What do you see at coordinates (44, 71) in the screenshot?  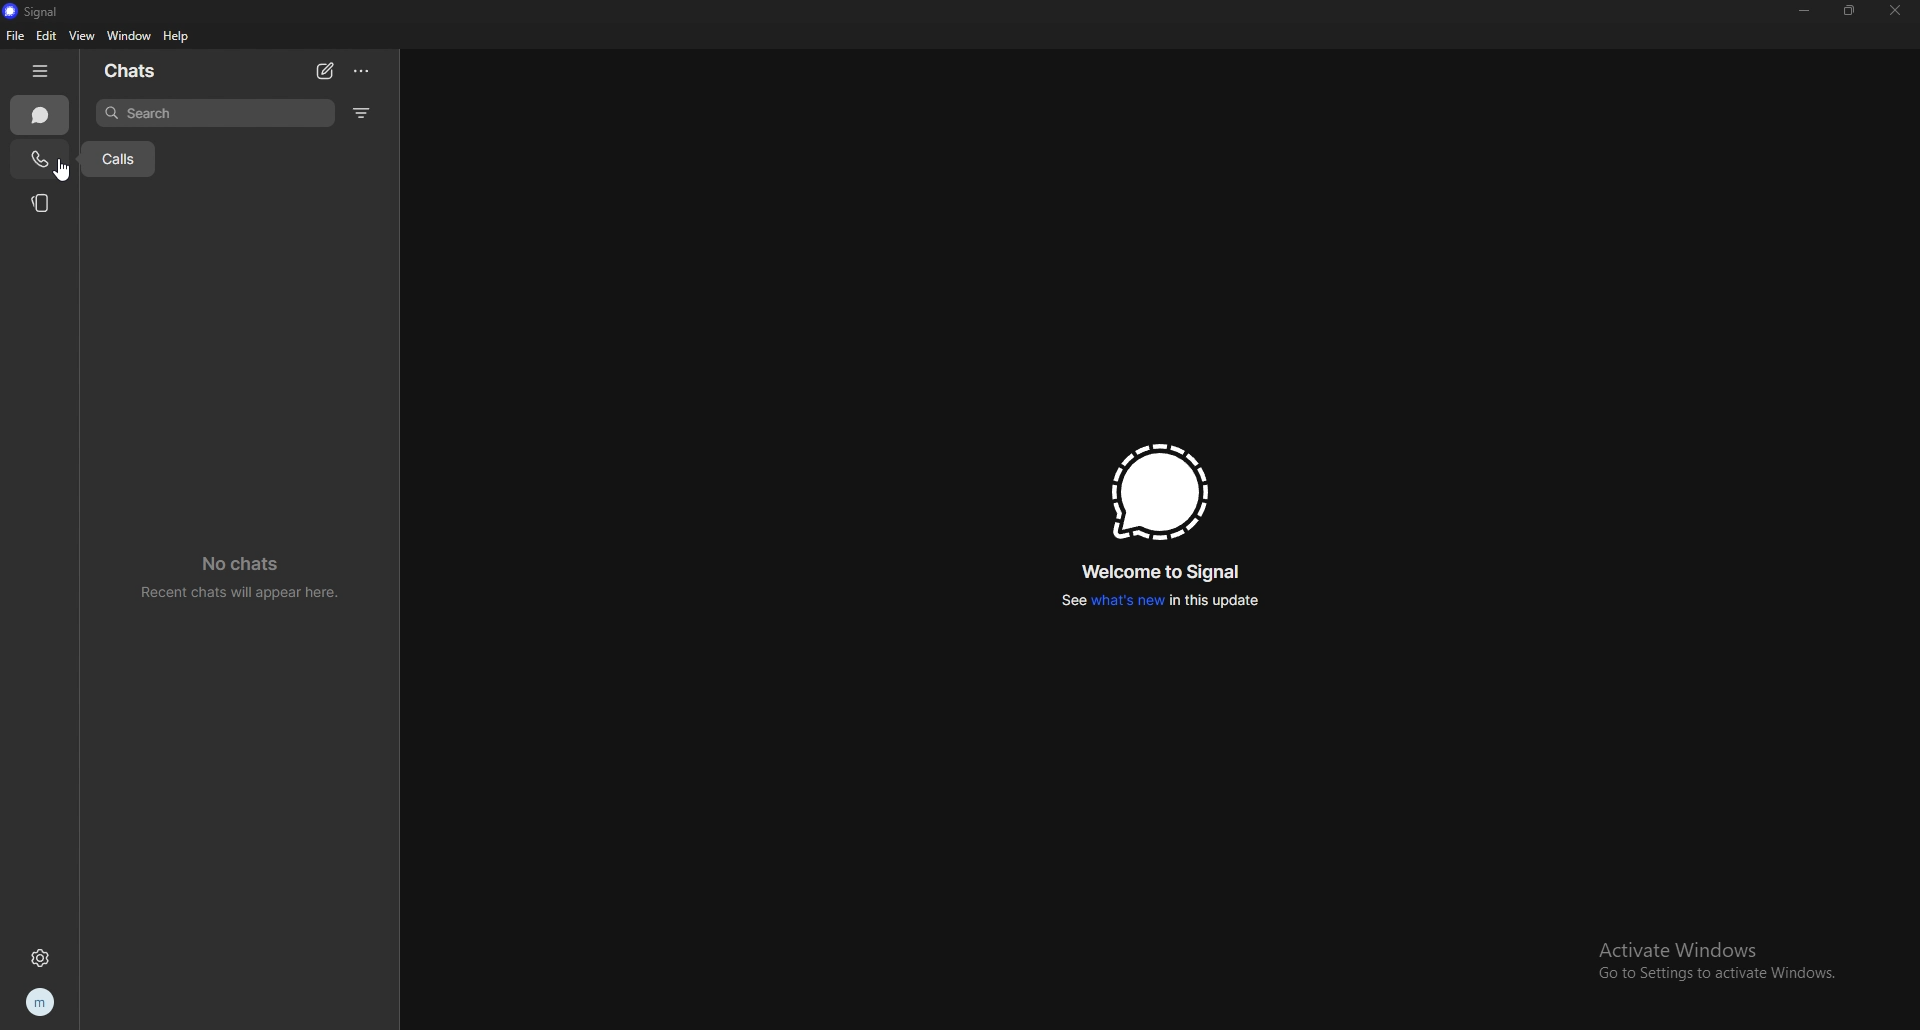 I see `hide tab` at bounding box center [44, 71].